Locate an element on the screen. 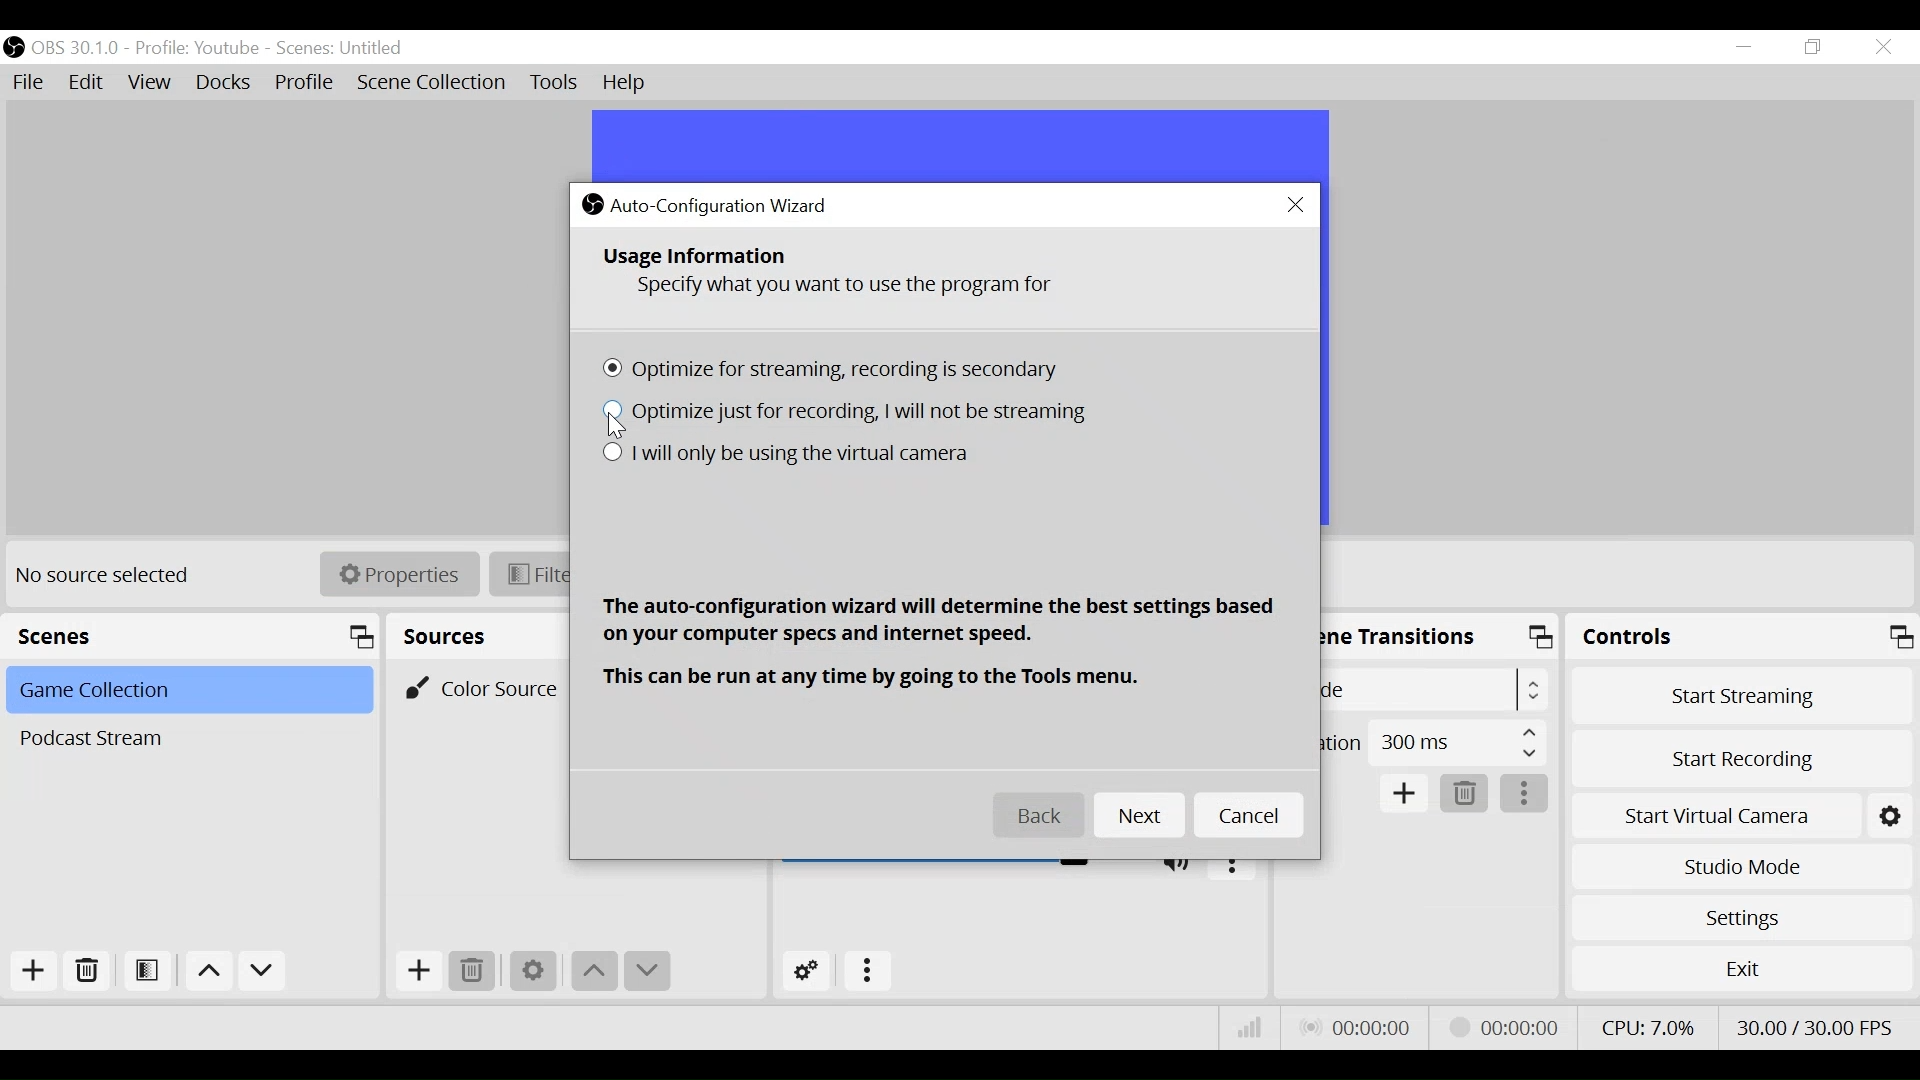 This screenshot has height=1080, width=1920. Live Status is located at coordinates (1358, 1027).